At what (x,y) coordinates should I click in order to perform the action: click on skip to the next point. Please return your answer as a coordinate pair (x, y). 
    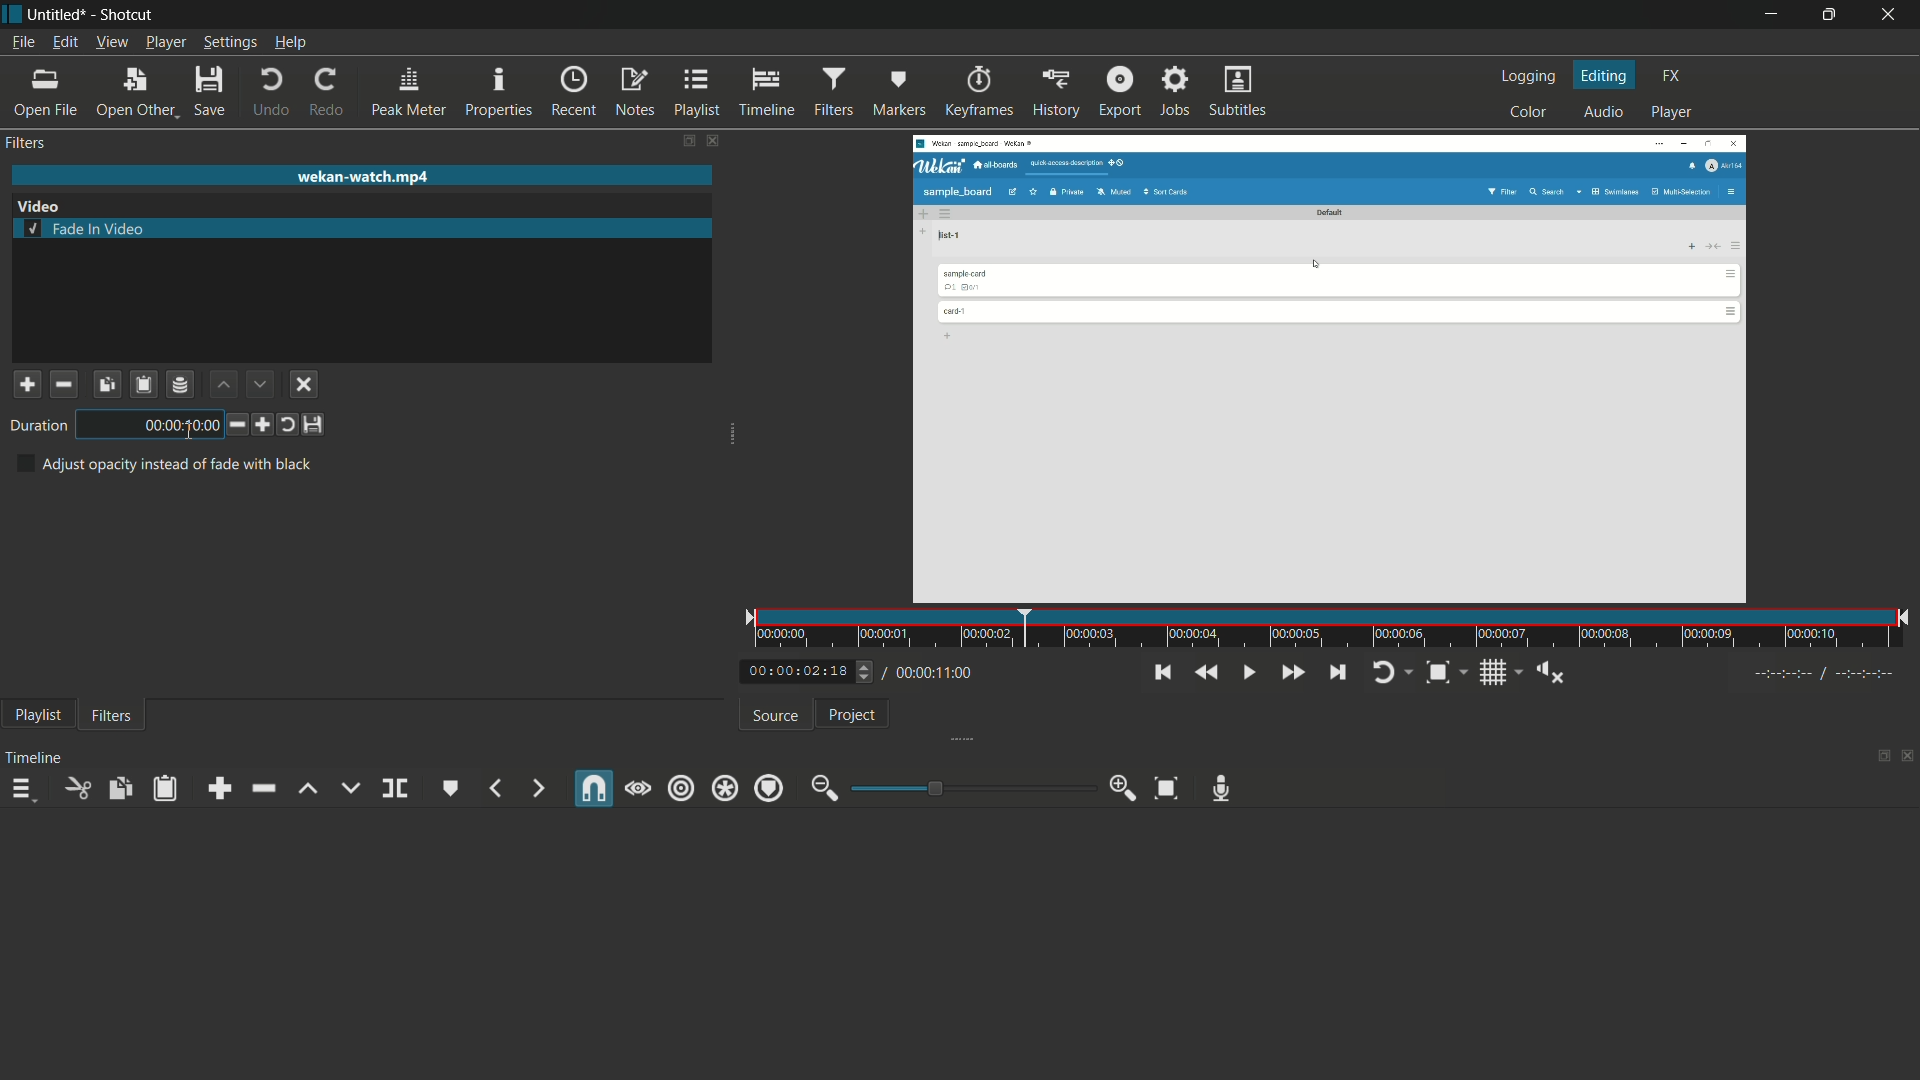
    Looking at the image, I should click on (1337, 673).